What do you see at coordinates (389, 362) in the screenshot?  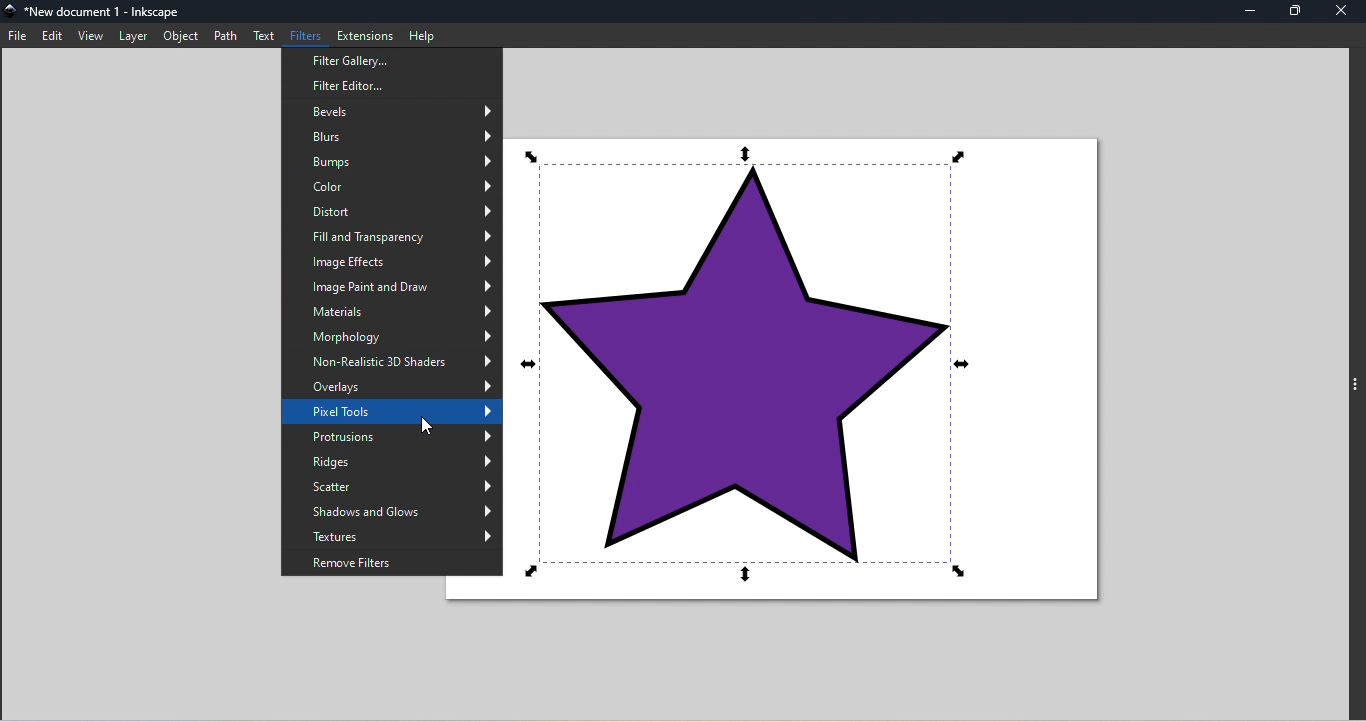 I see `Non-realistic` at bounding box center [389, 362].